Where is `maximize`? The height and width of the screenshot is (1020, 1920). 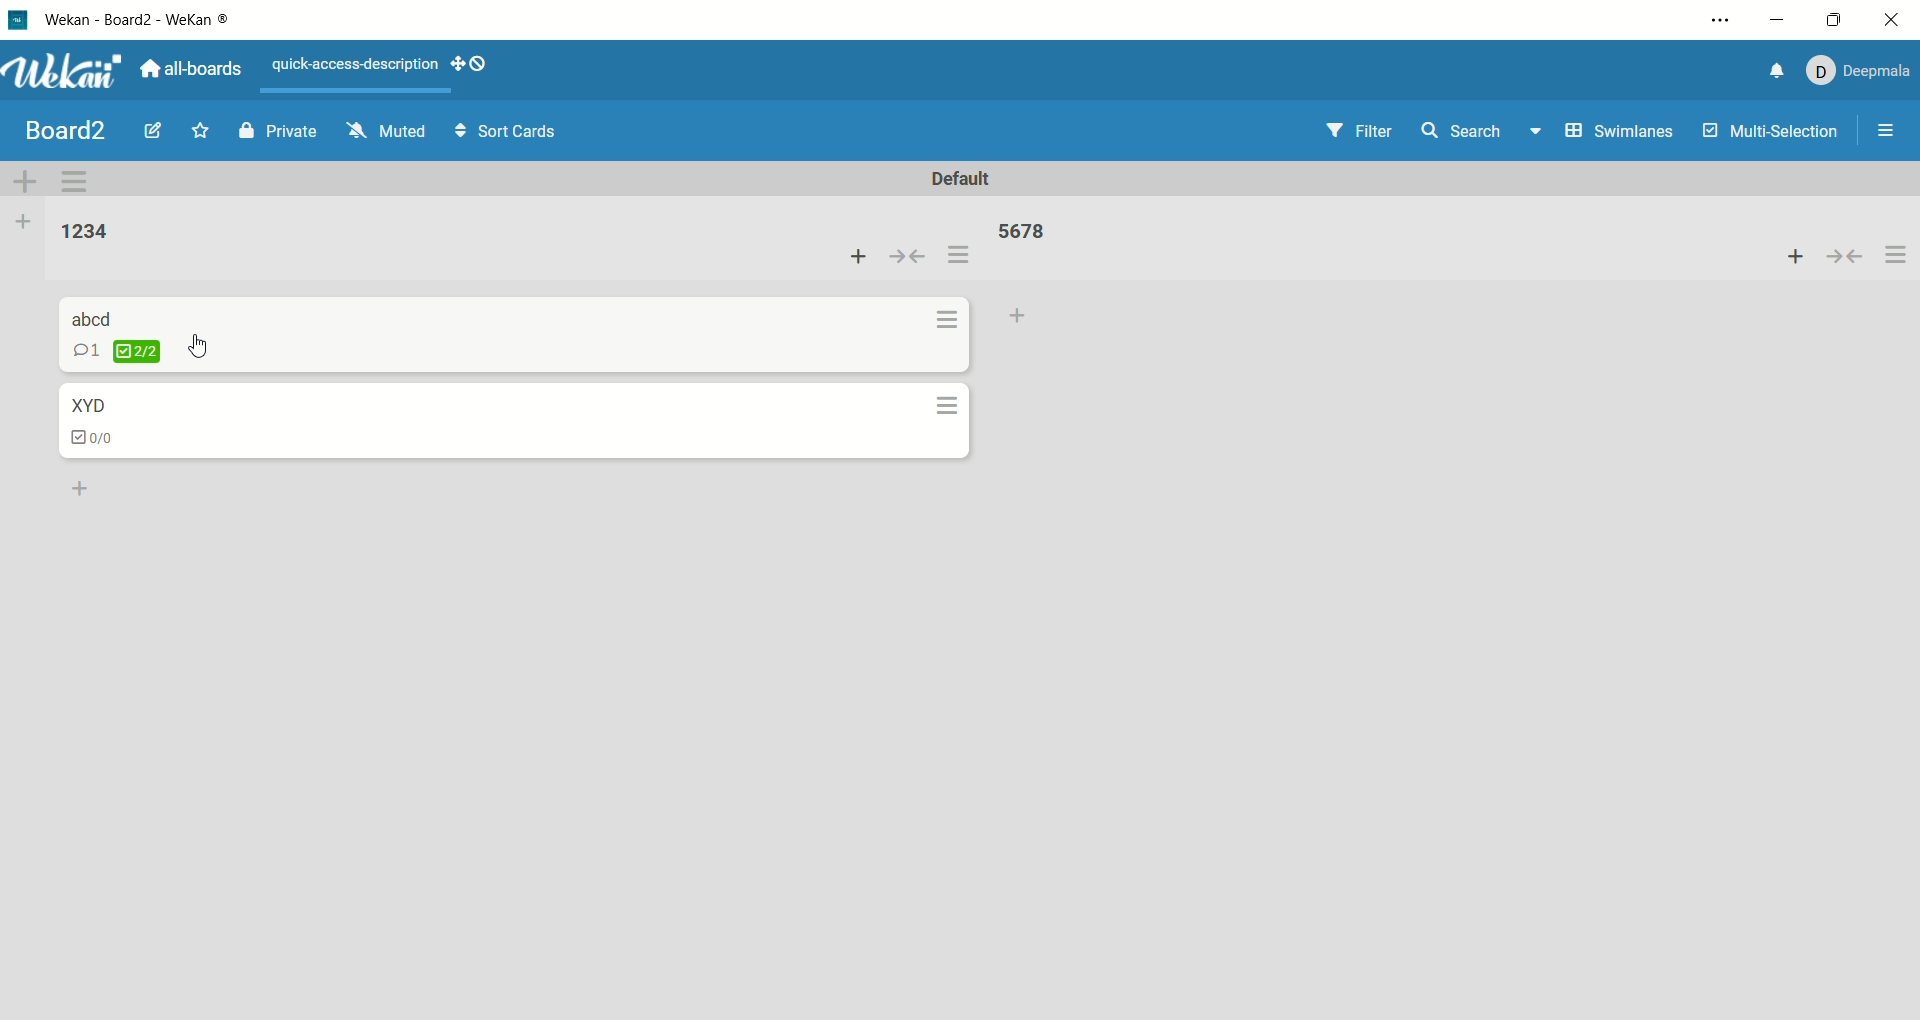 maximize is located at coordinates (1833, 18).